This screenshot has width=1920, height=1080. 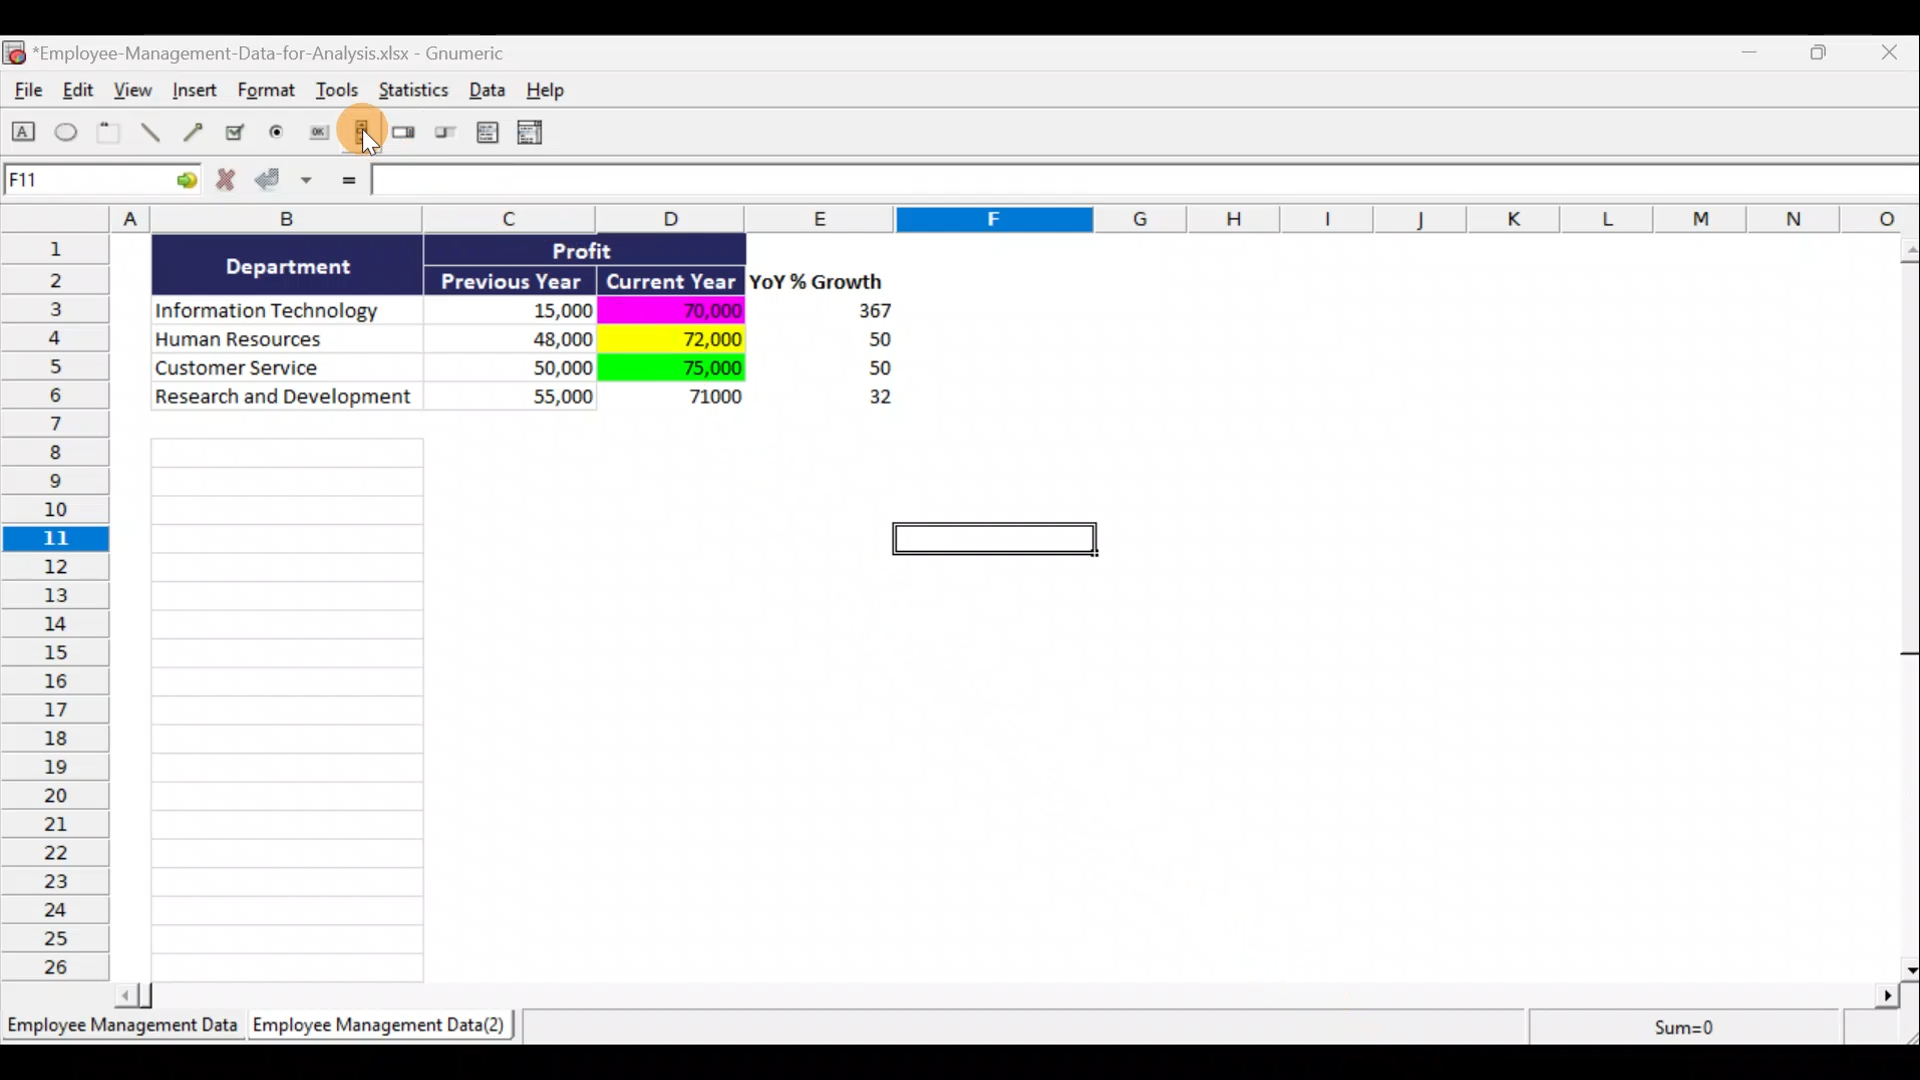 I want to click on Create a checkbox, so click(x=236, y=132).